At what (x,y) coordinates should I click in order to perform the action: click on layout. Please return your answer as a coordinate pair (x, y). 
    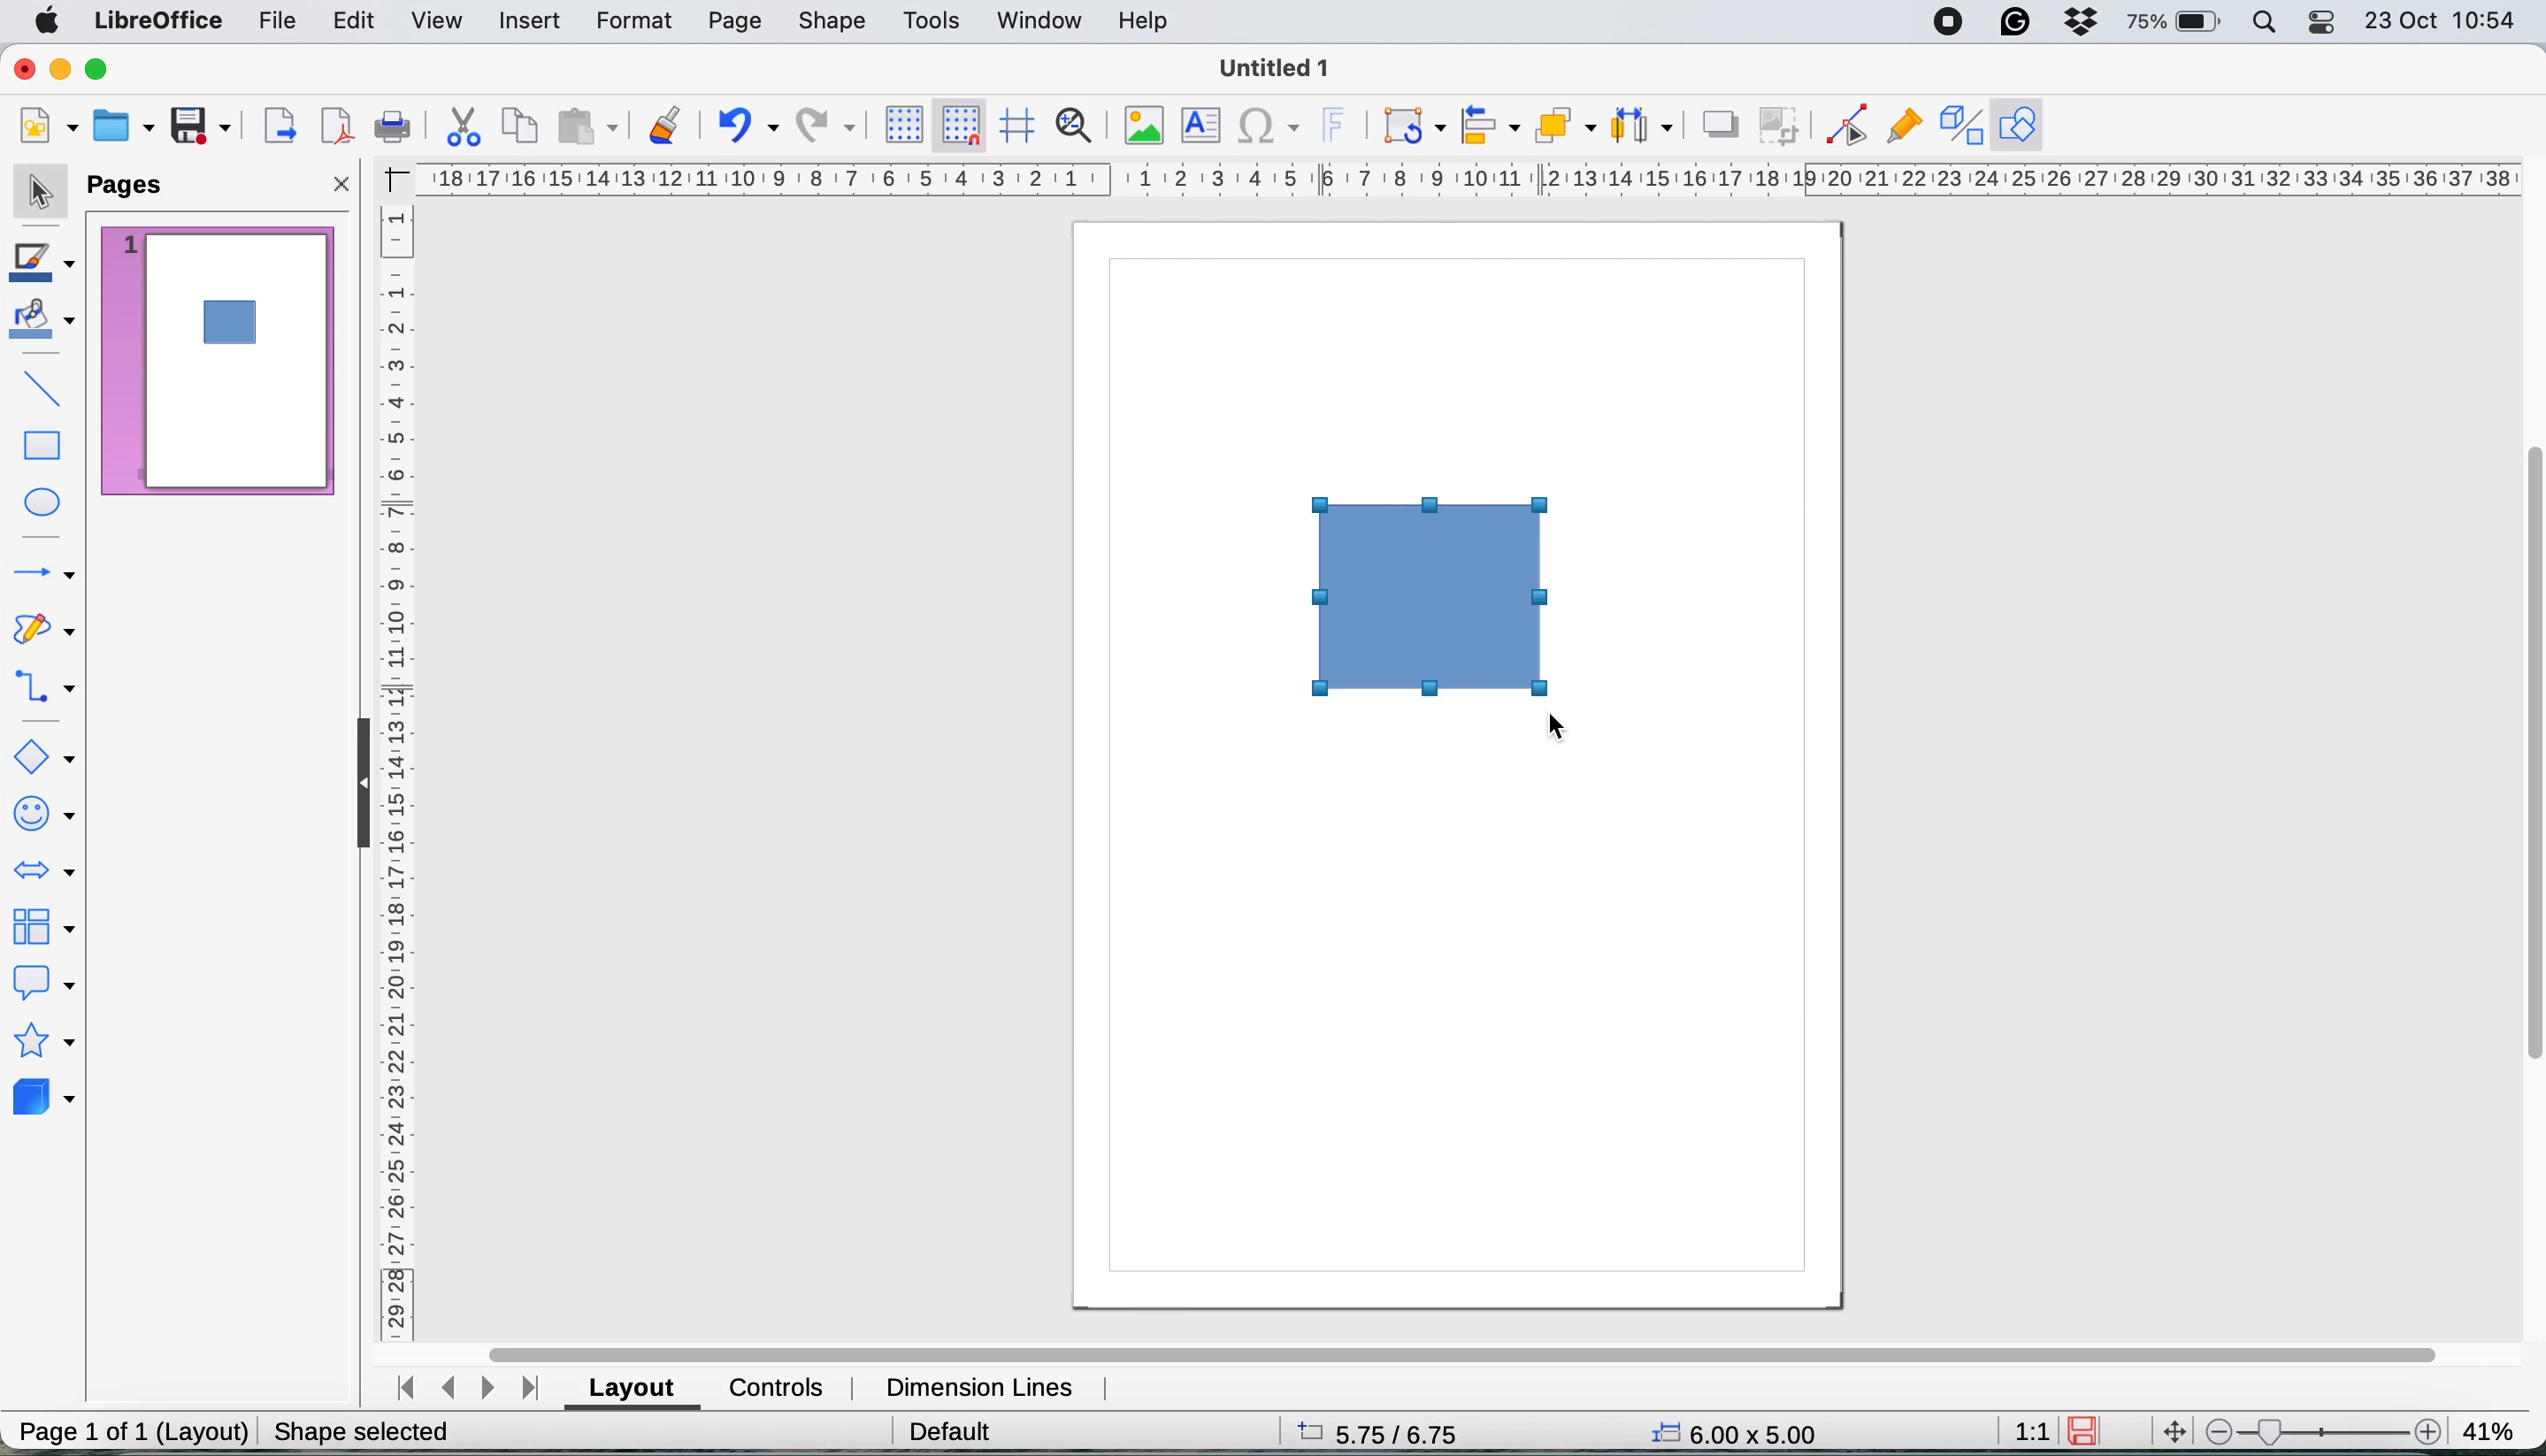
    Looking at the image, I should click on (634, 1388).